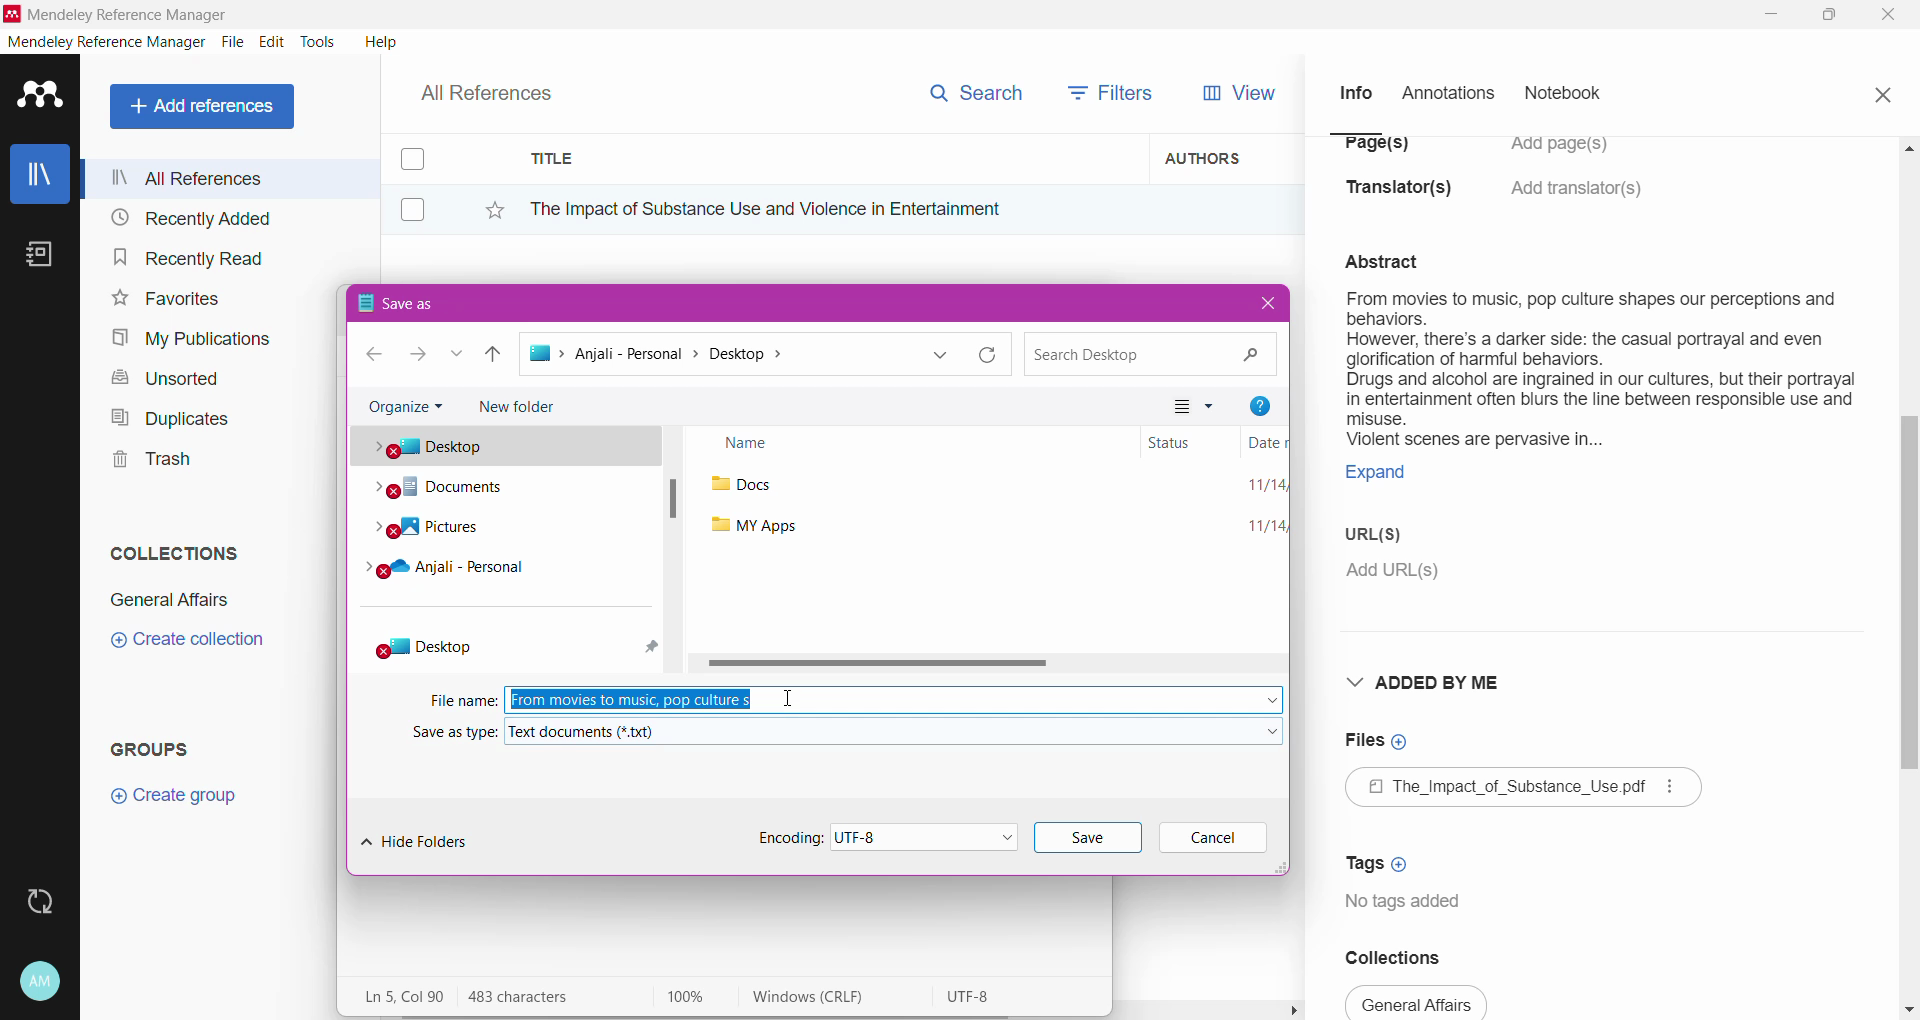 This screenshot has height=1020, width=1920. What do you see at coordinates (188, 257) in the screenshot?
I see `Recently Read` at bounding box center [188, 257].